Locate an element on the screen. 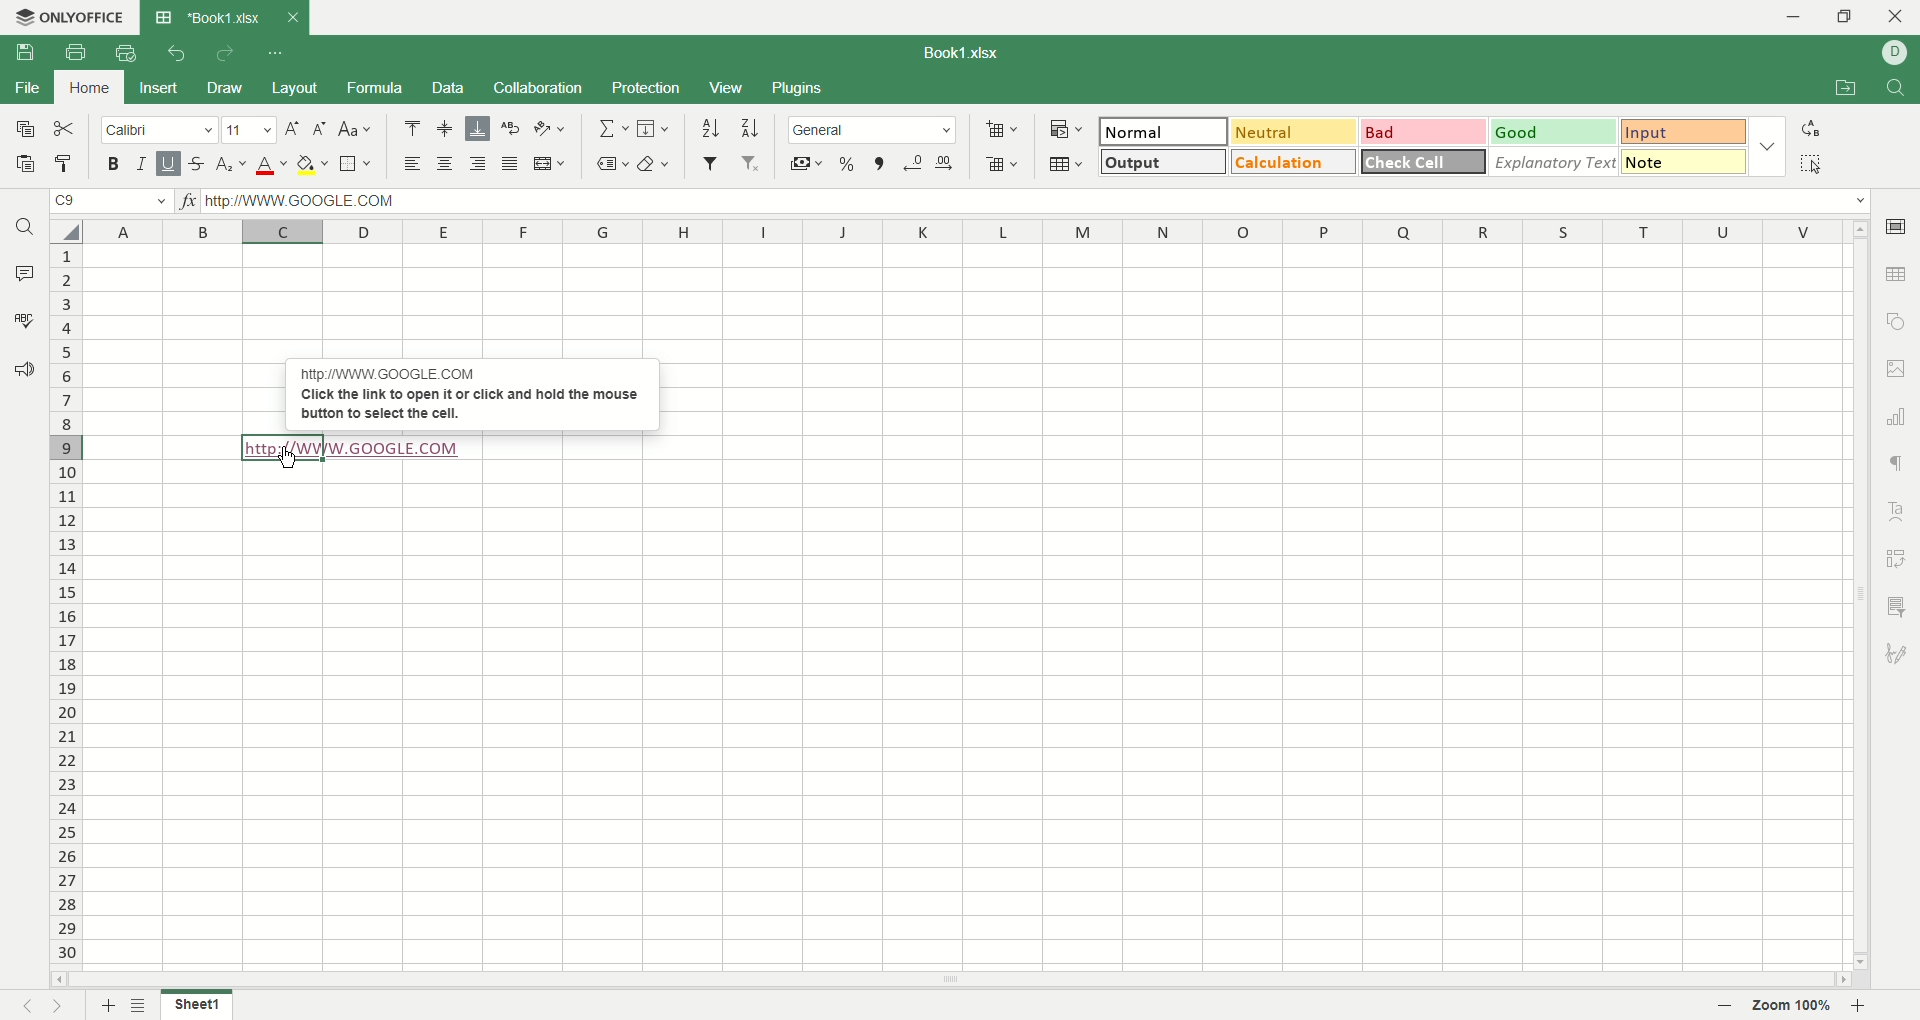 Image resolution: width=1920 pixels, height=1020 pixels. font size is located at coordinates (252, 129).